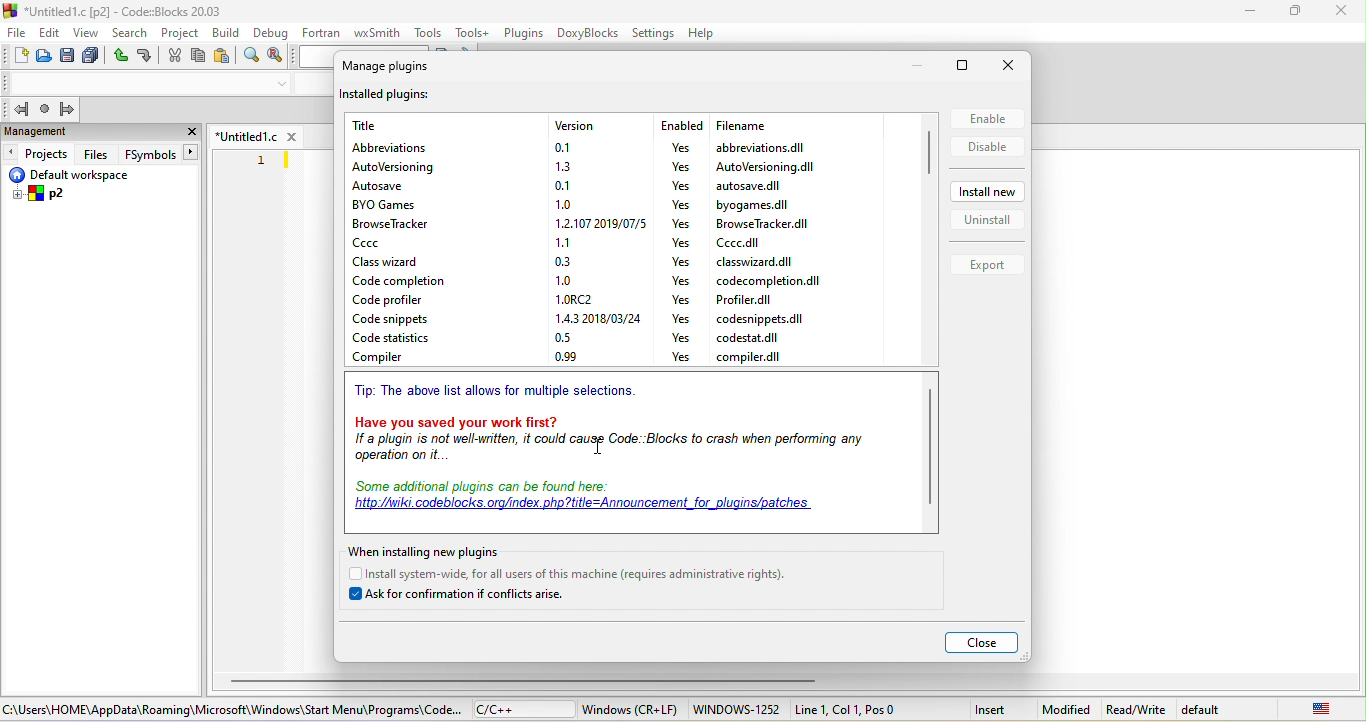  I want to click on insert, so click(992, 709).